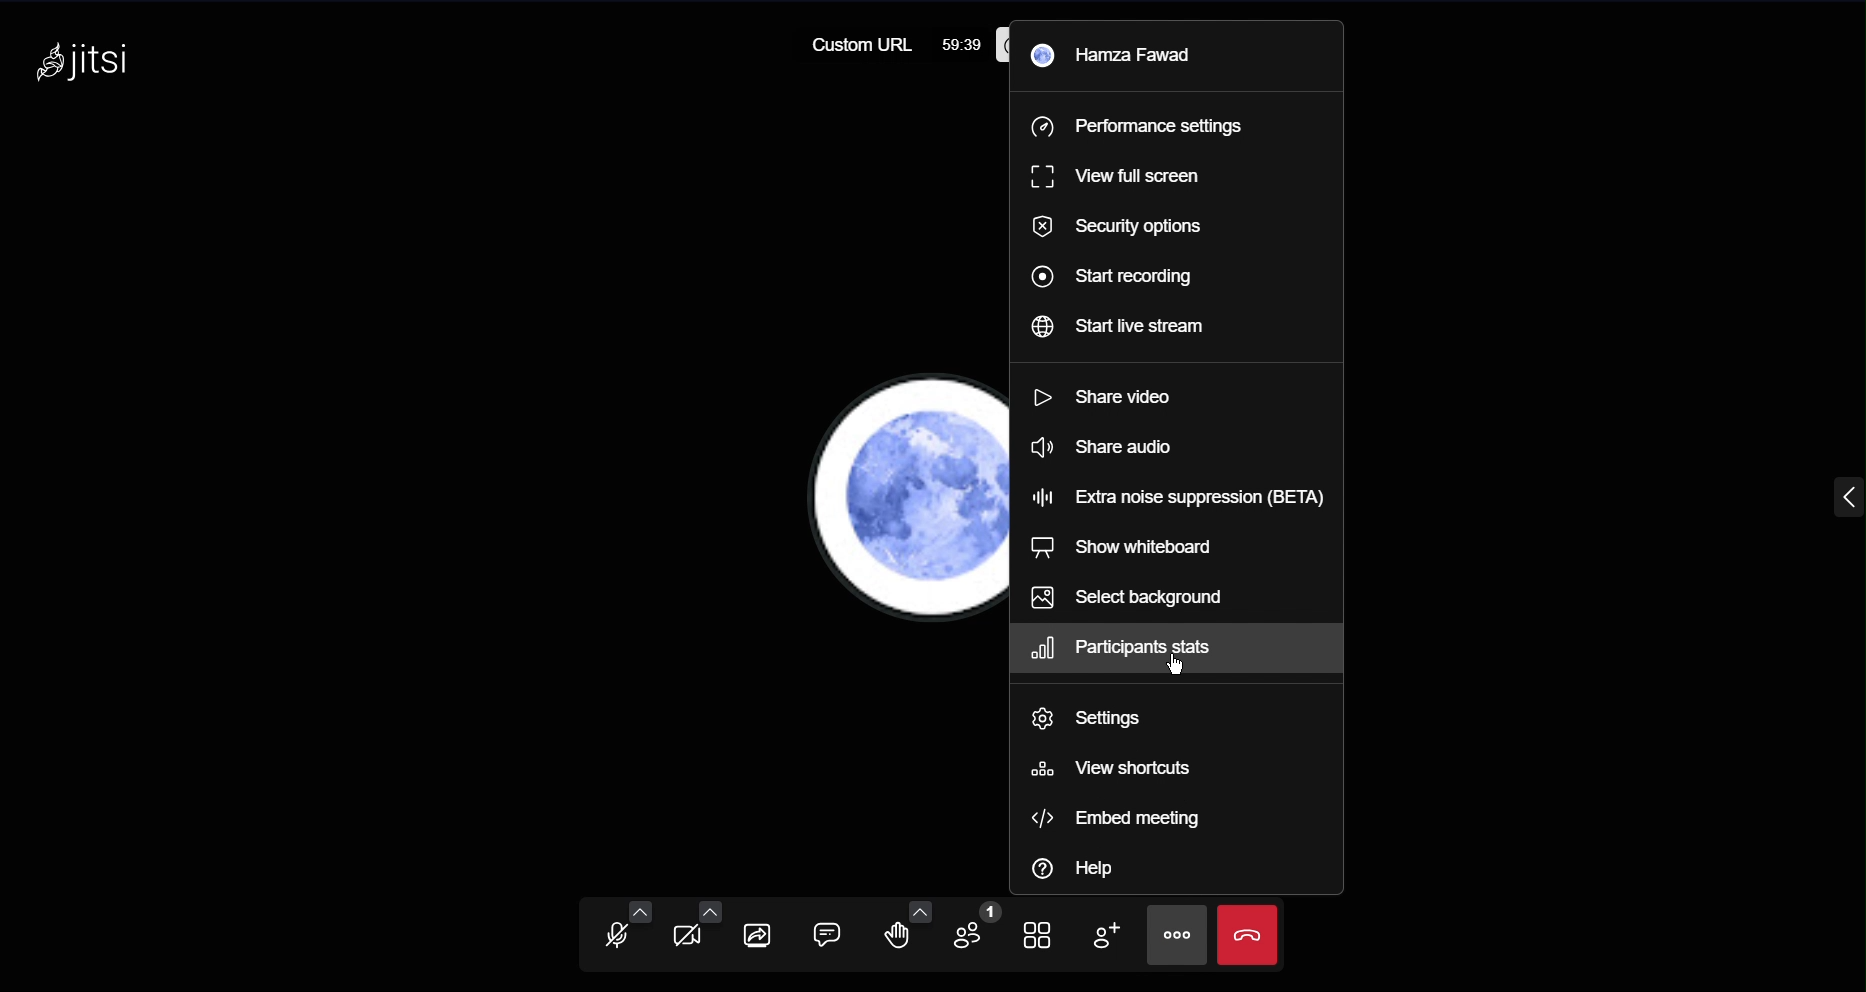 This screenshot has height=992, width=1866. Describe the element at coordinates (1132, 596) in the screenshot. I see `Select background` at that location.